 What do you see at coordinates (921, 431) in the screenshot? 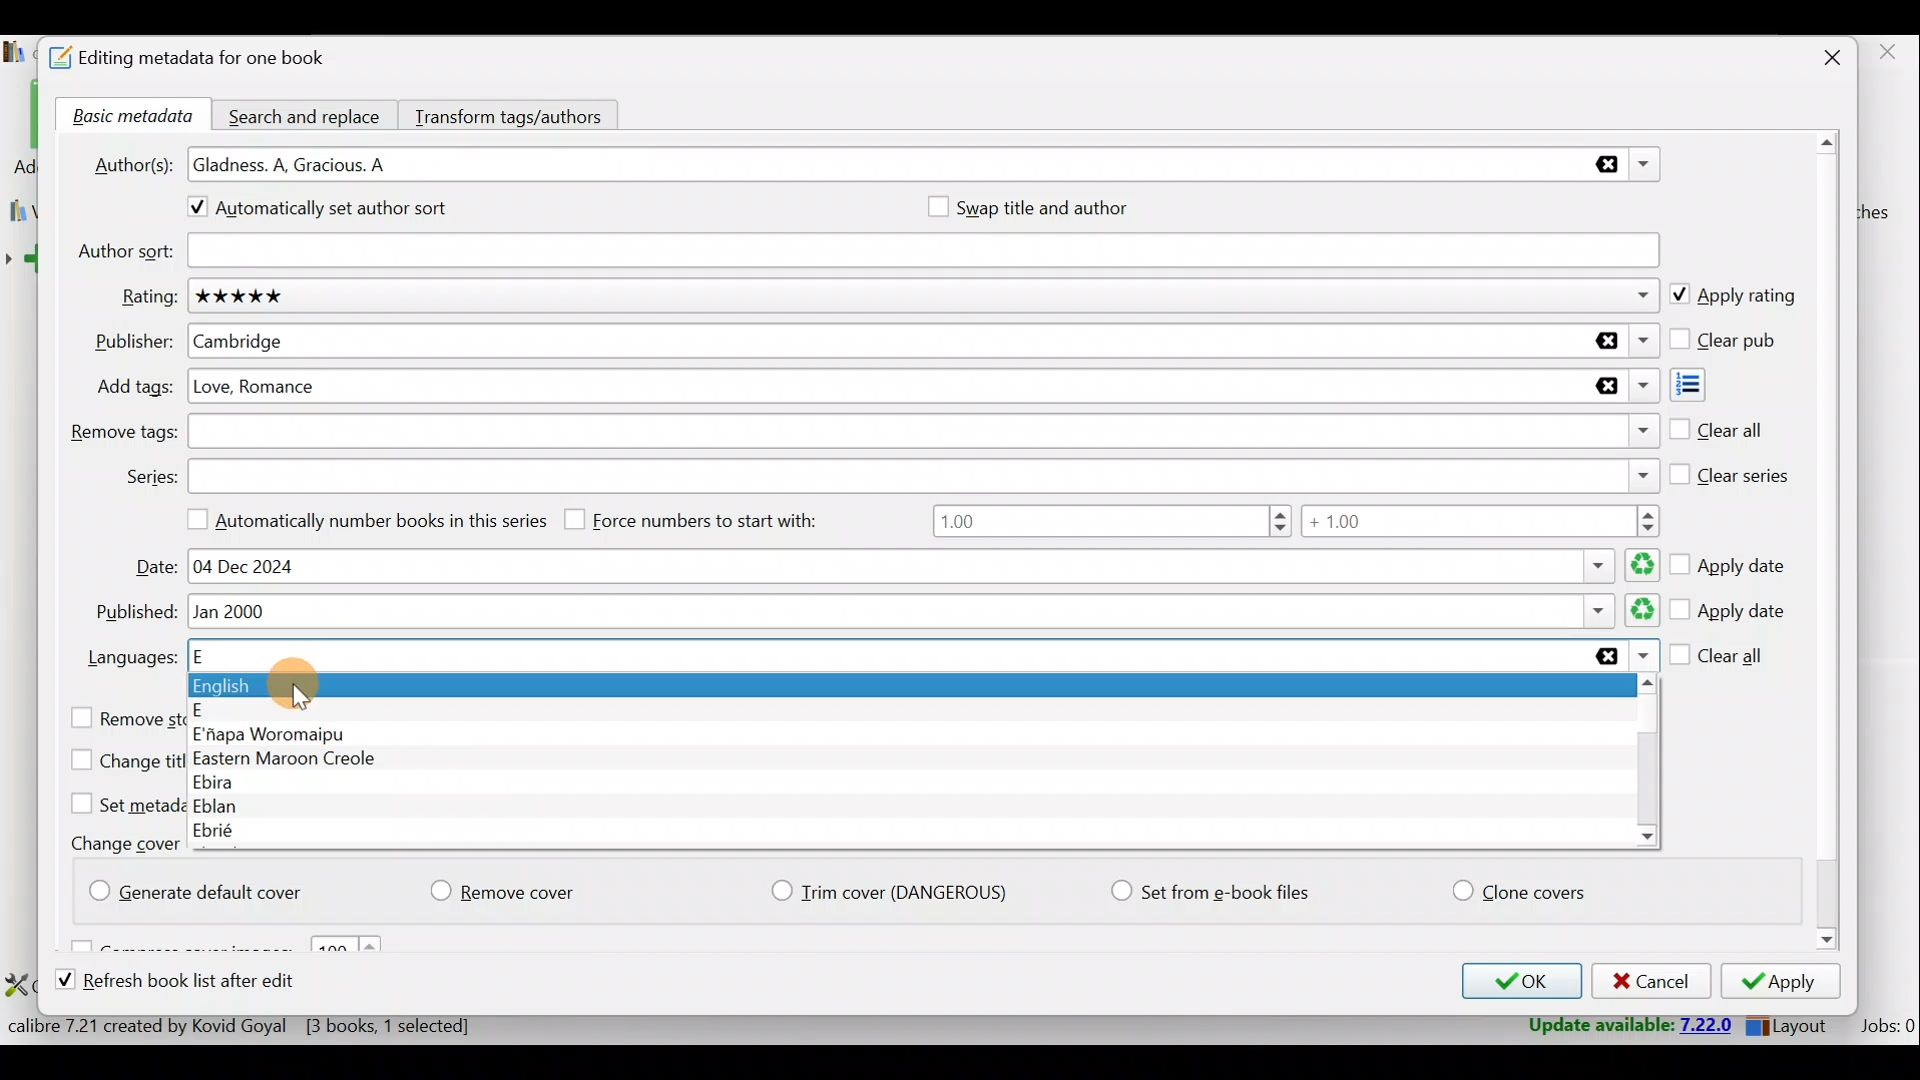
I see `Remove tags` at bounding box center [921, 431].